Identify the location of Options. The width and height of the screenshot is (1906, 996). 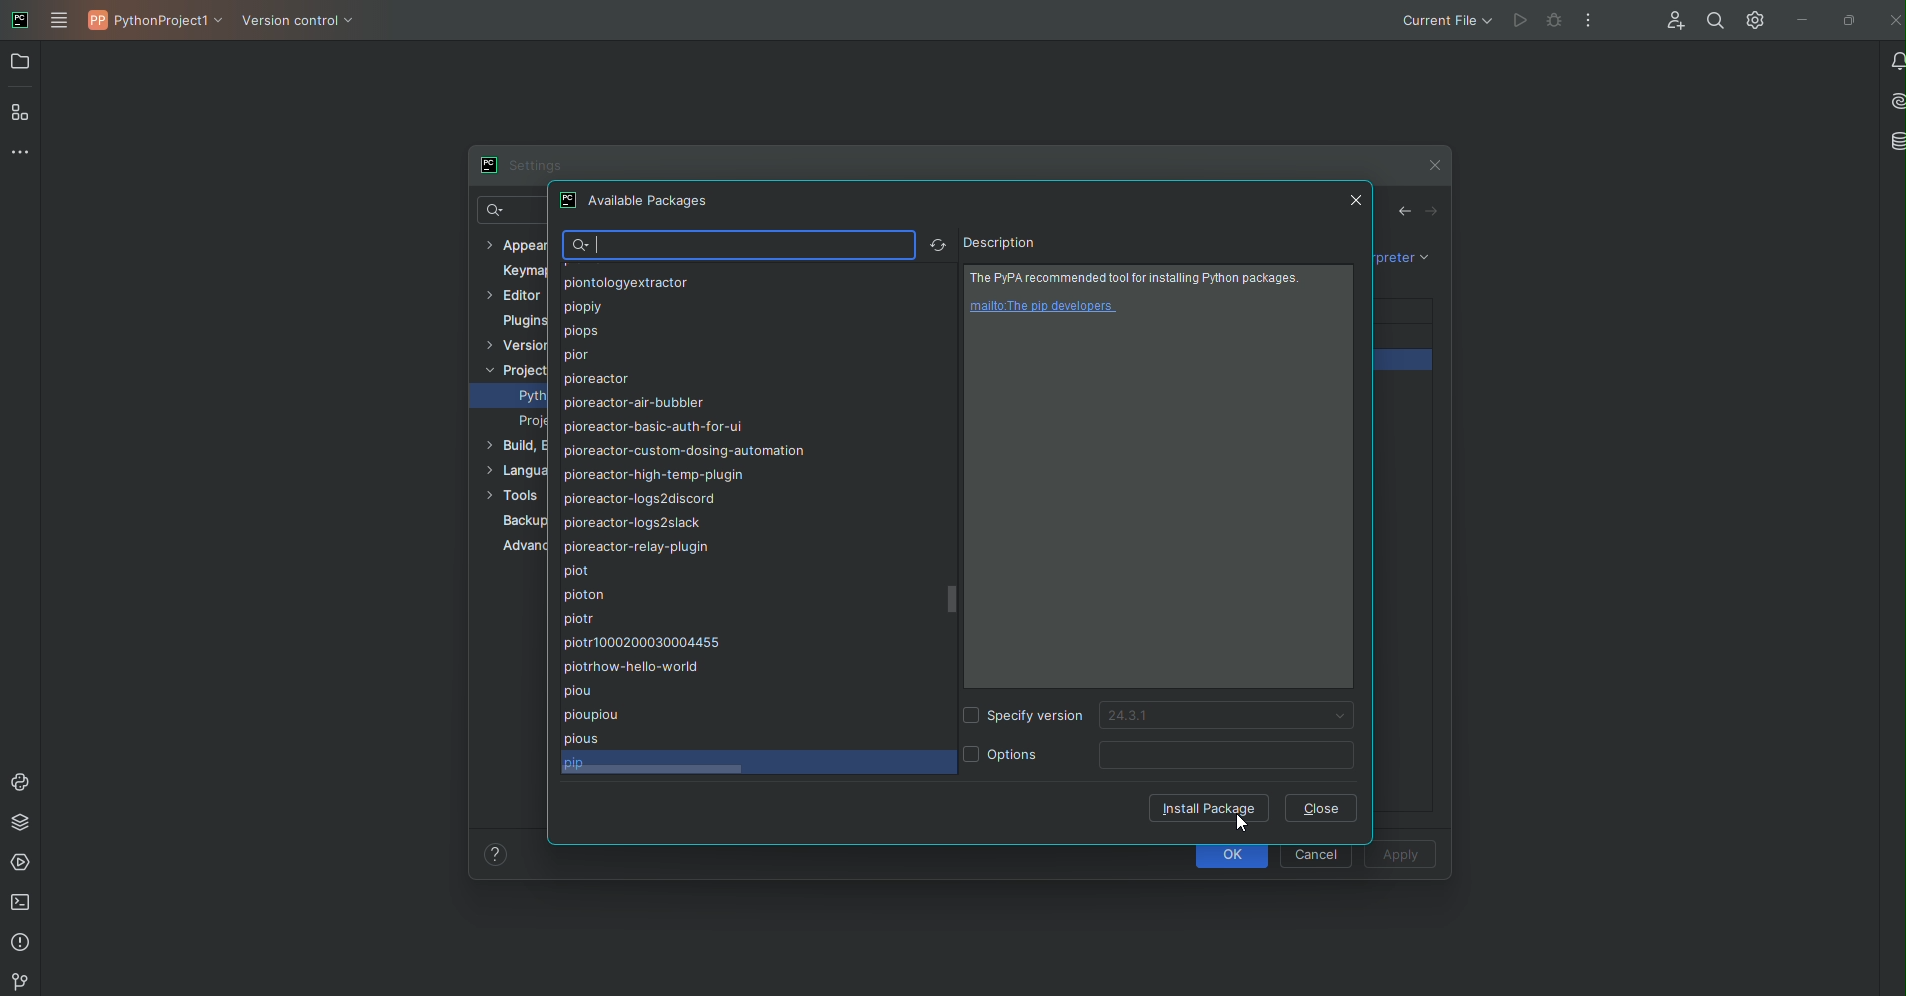
(1002, 754).